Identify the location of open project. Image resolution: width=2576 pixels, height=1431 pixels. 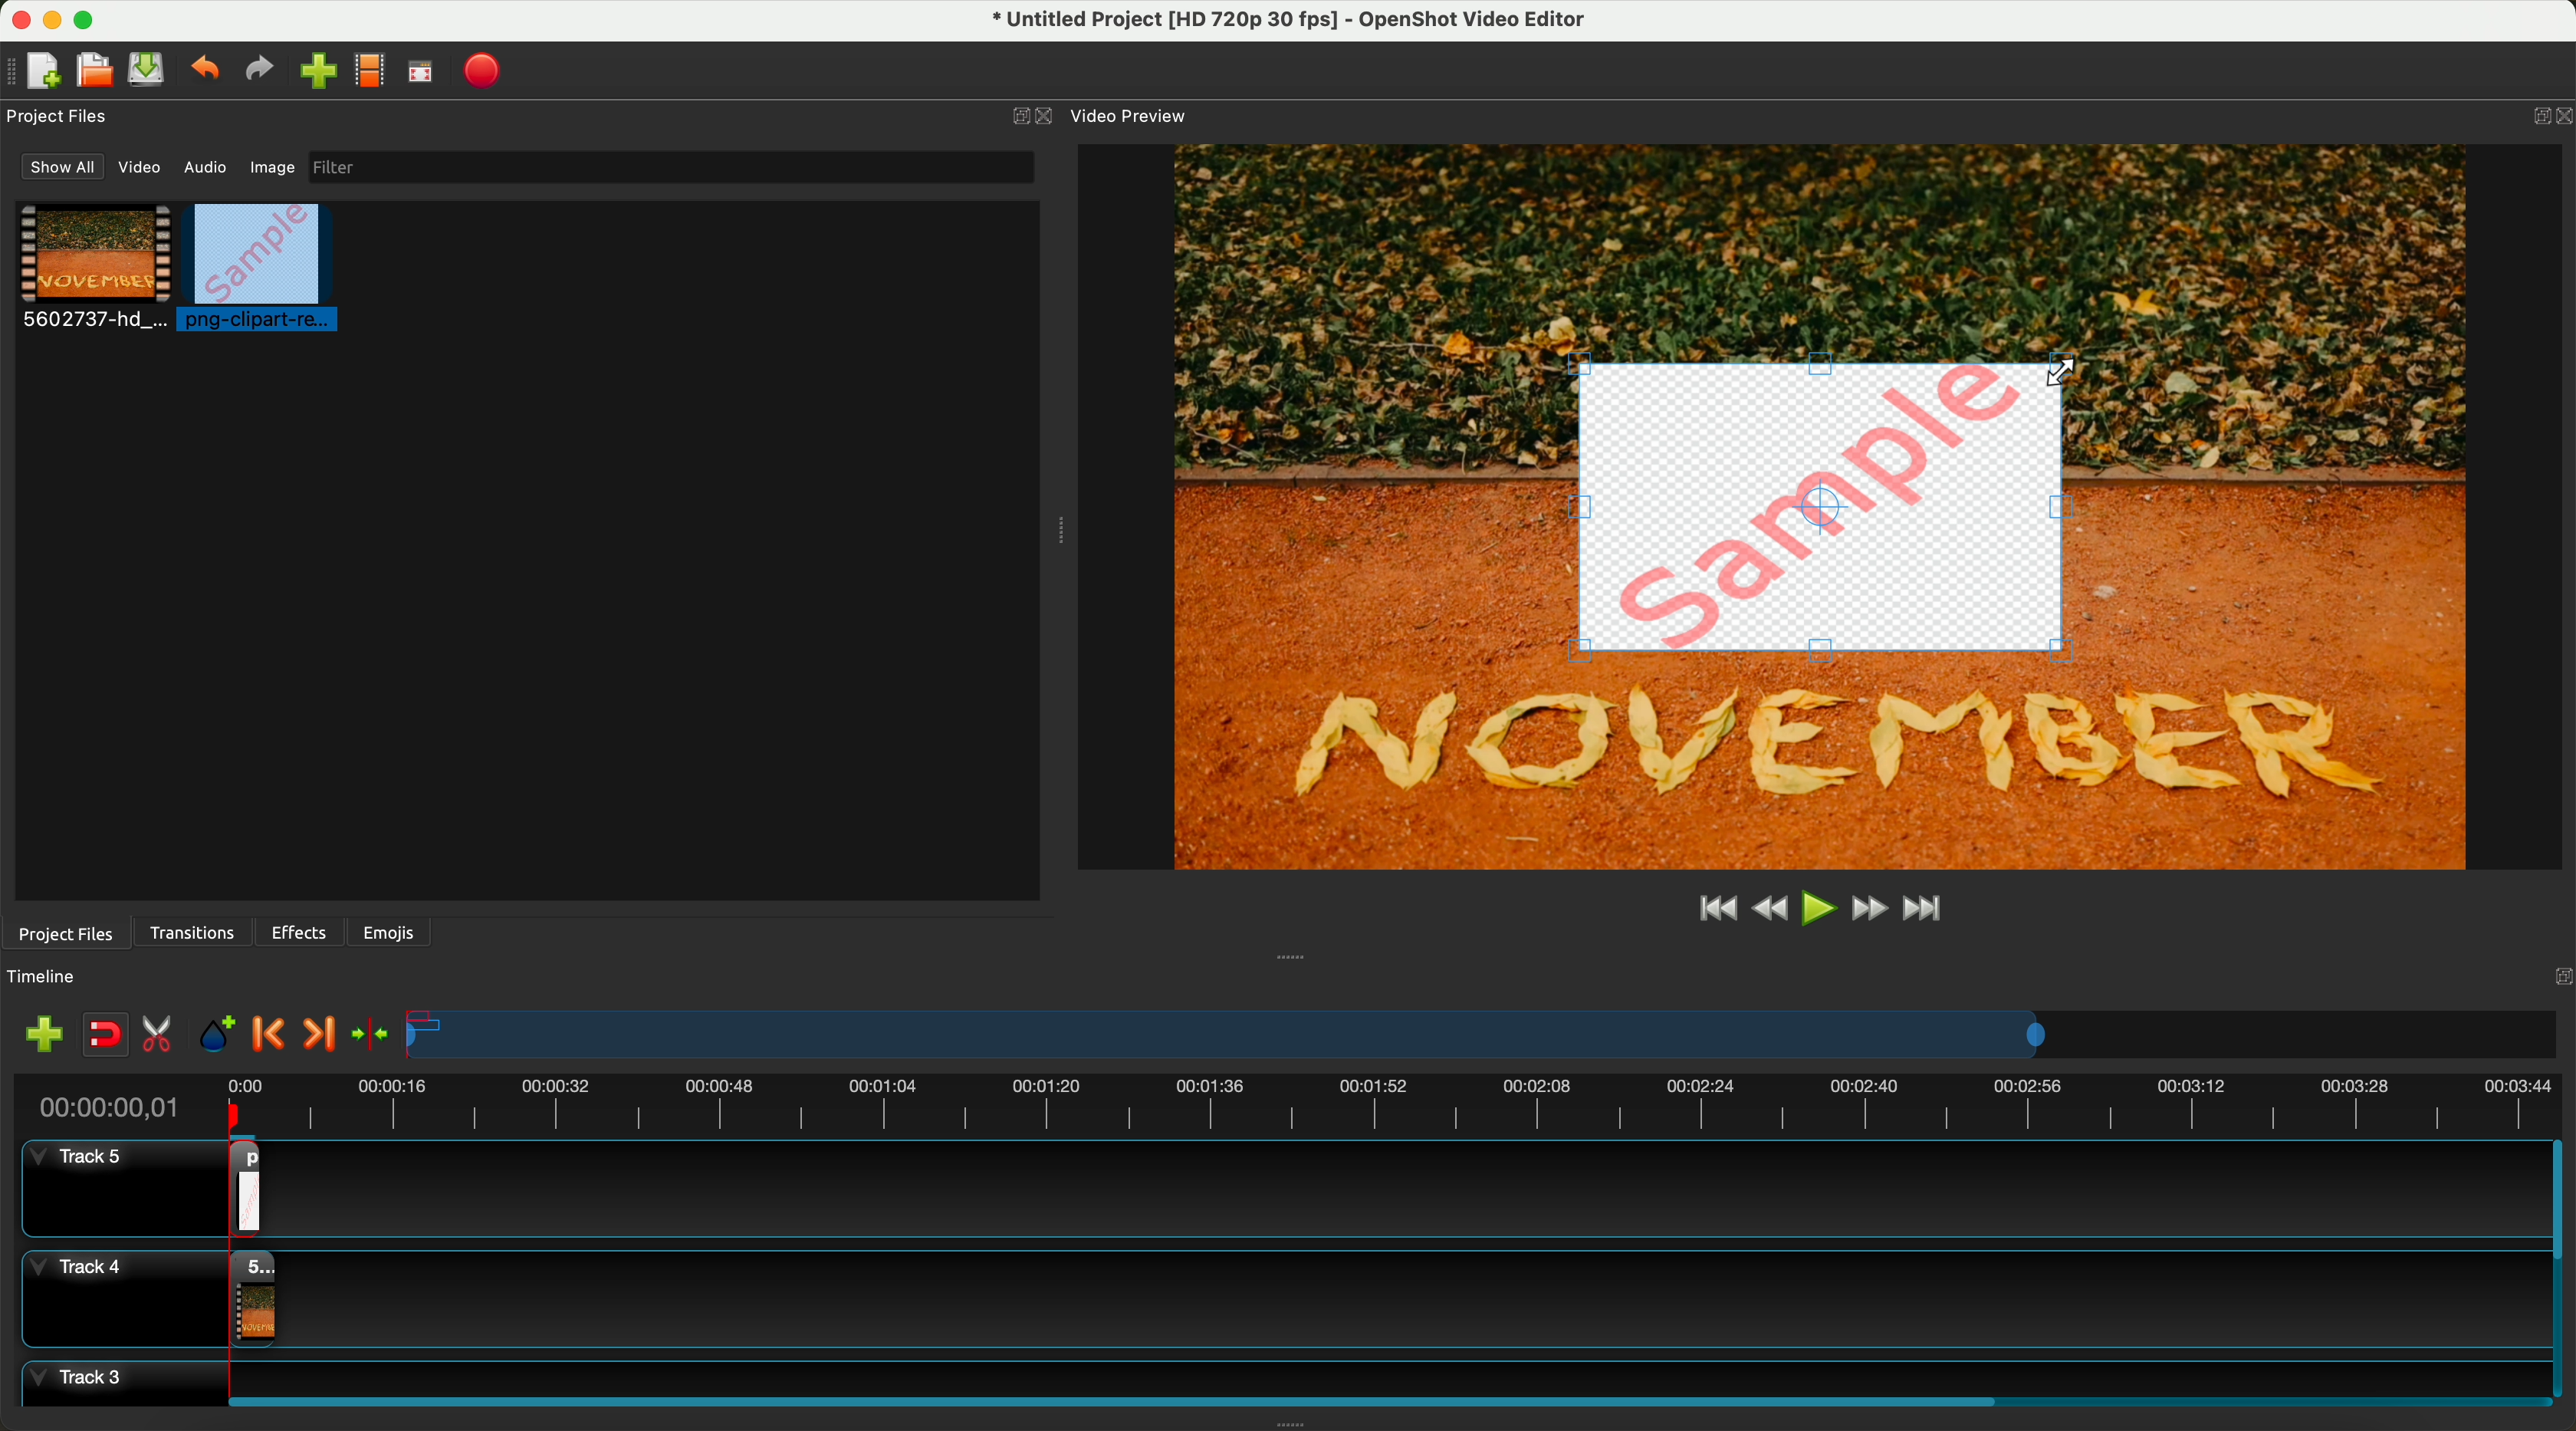
(93, 72).